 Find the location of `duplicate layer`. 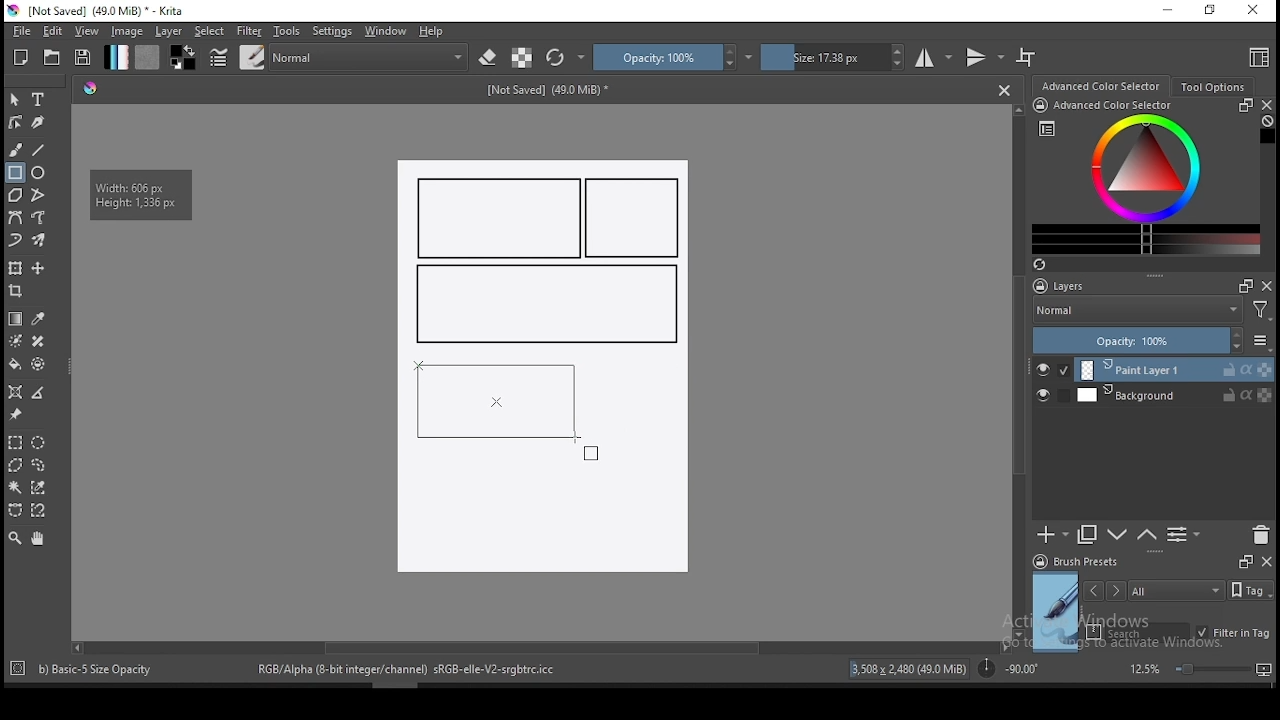

duplicate layer is located at coordinates (1088, 534).